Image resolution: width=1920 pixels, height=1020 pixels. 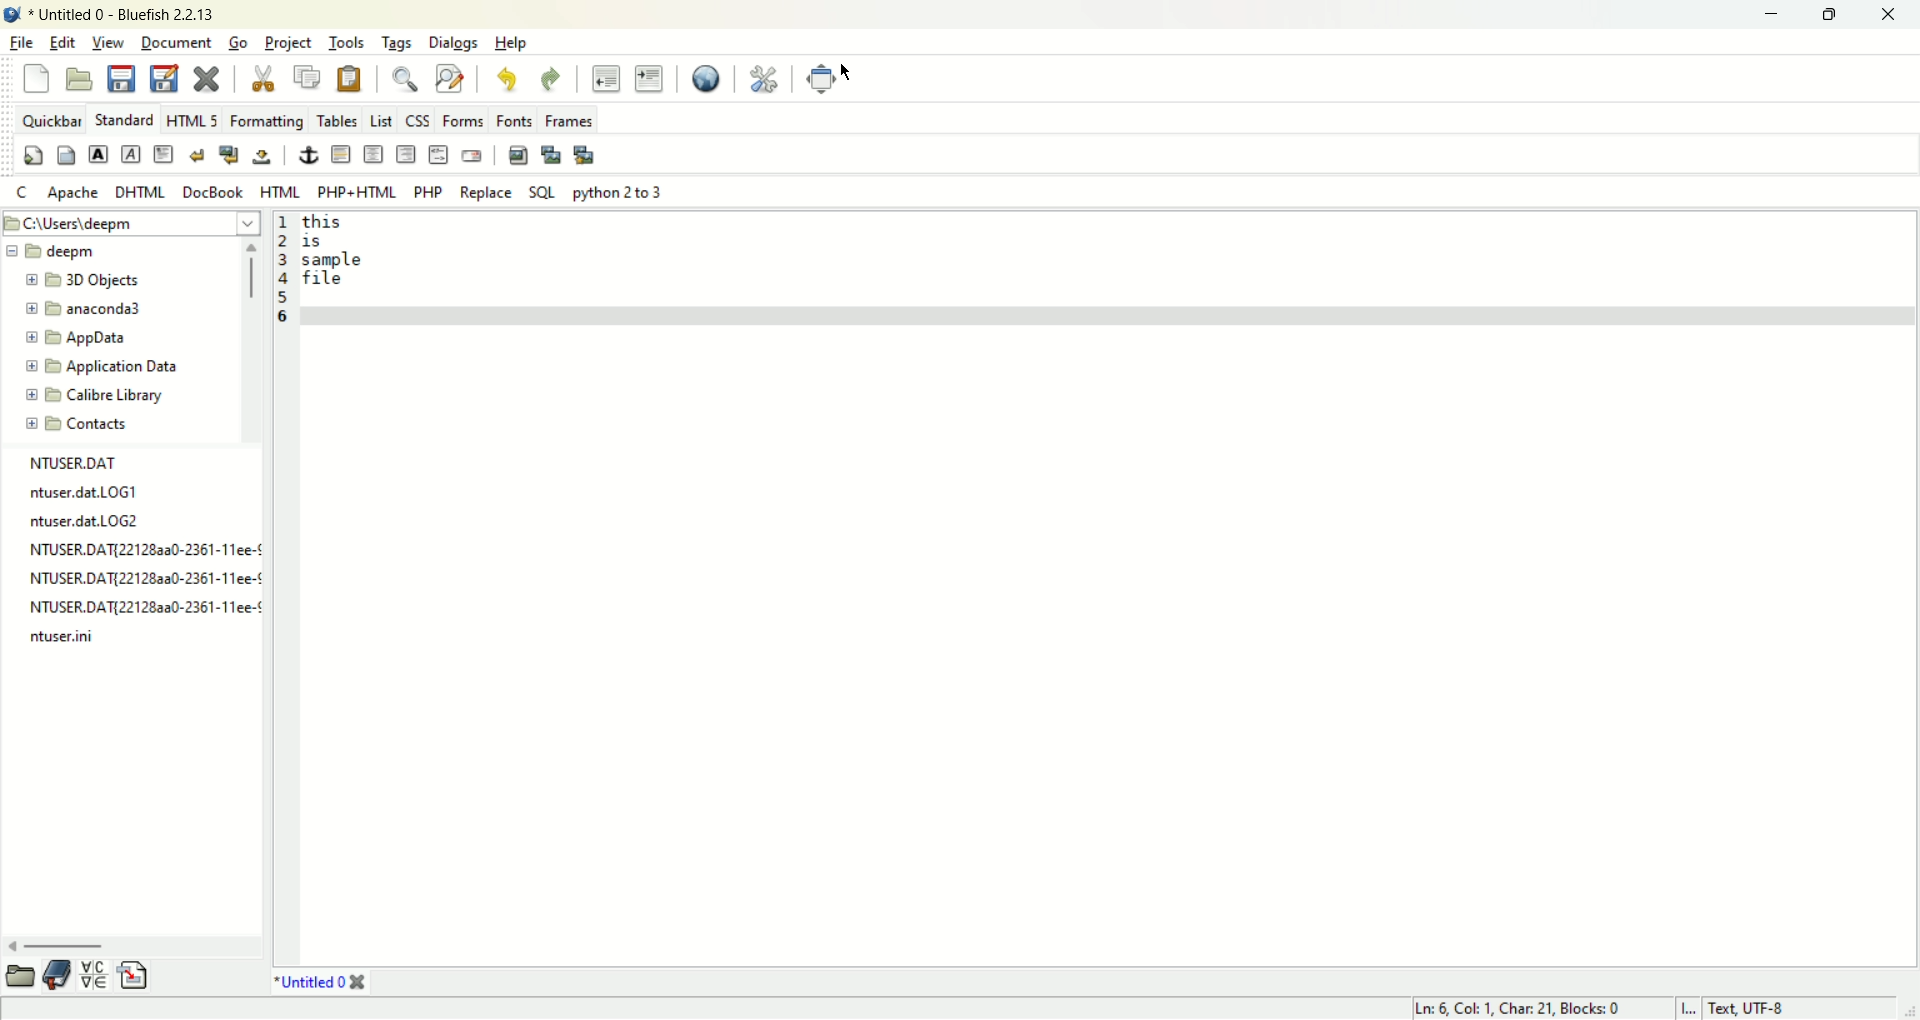 What do you see at coordinates (255, 345) in the screenshot?
I see `vertical scroll bar` at bounding box center [255, 345].